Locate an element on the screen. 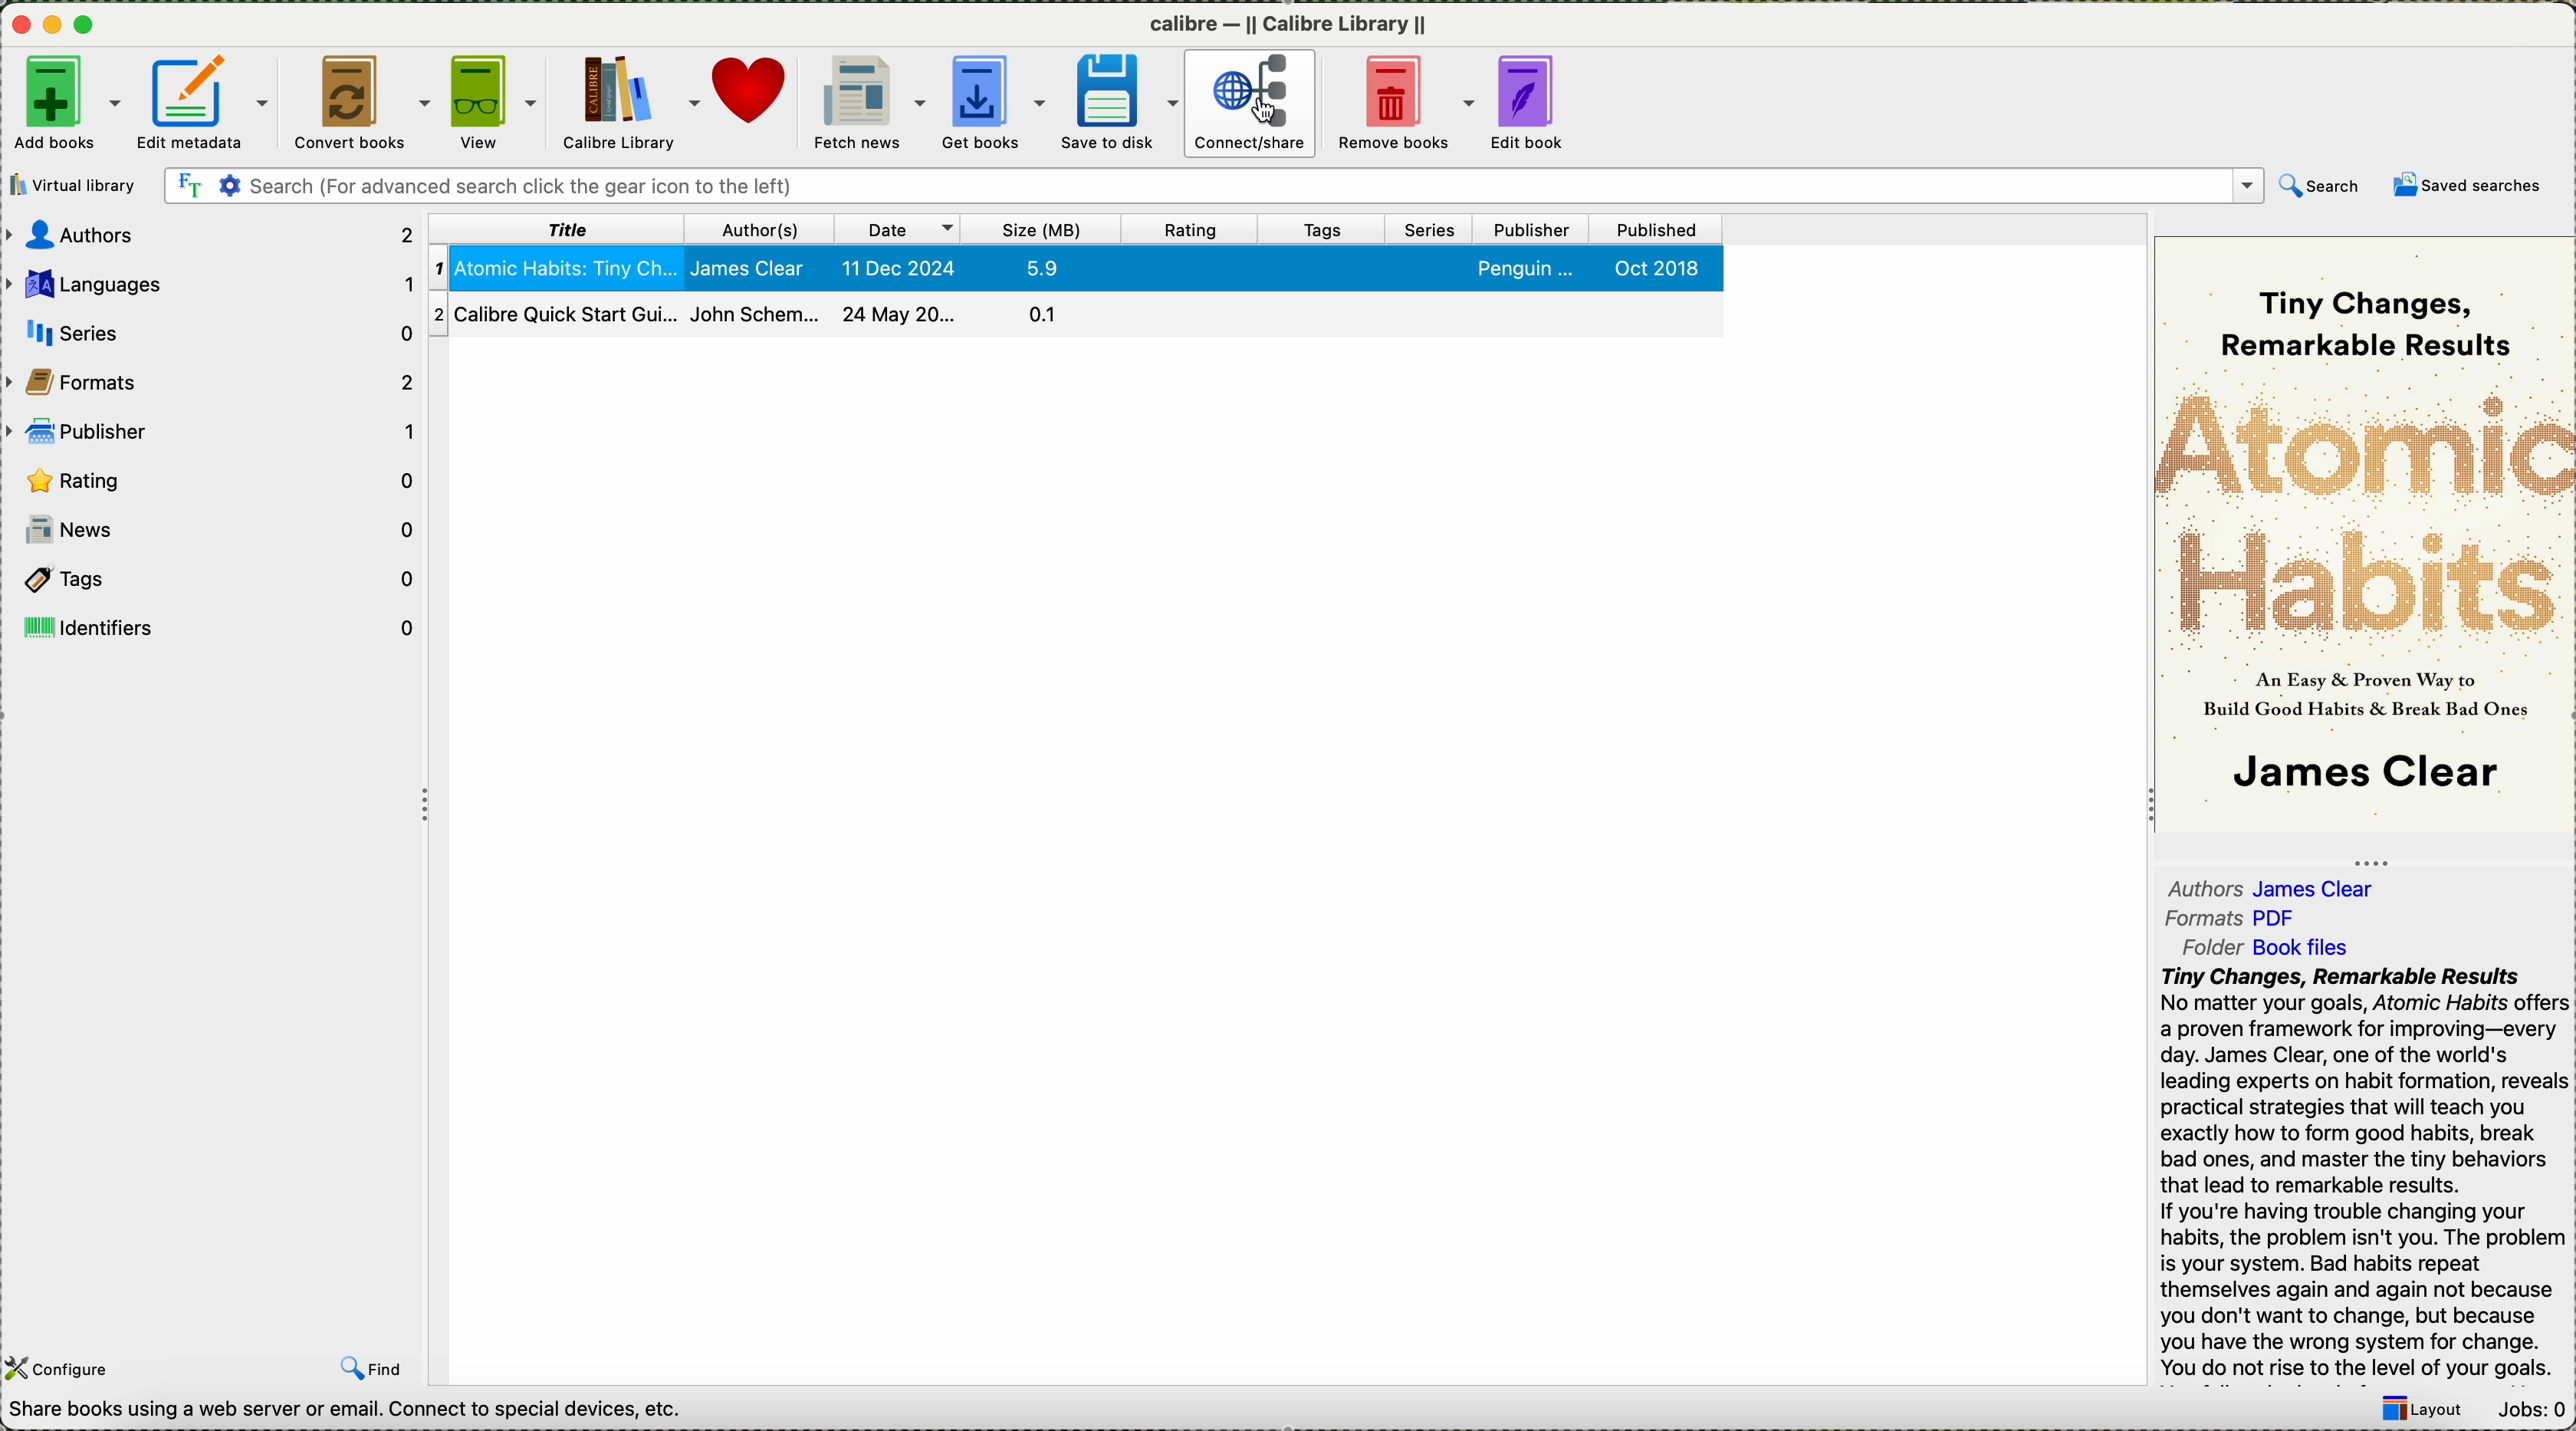 This screenshot has width=2576, height=1431. rating is located at coordinates (1191, 228).